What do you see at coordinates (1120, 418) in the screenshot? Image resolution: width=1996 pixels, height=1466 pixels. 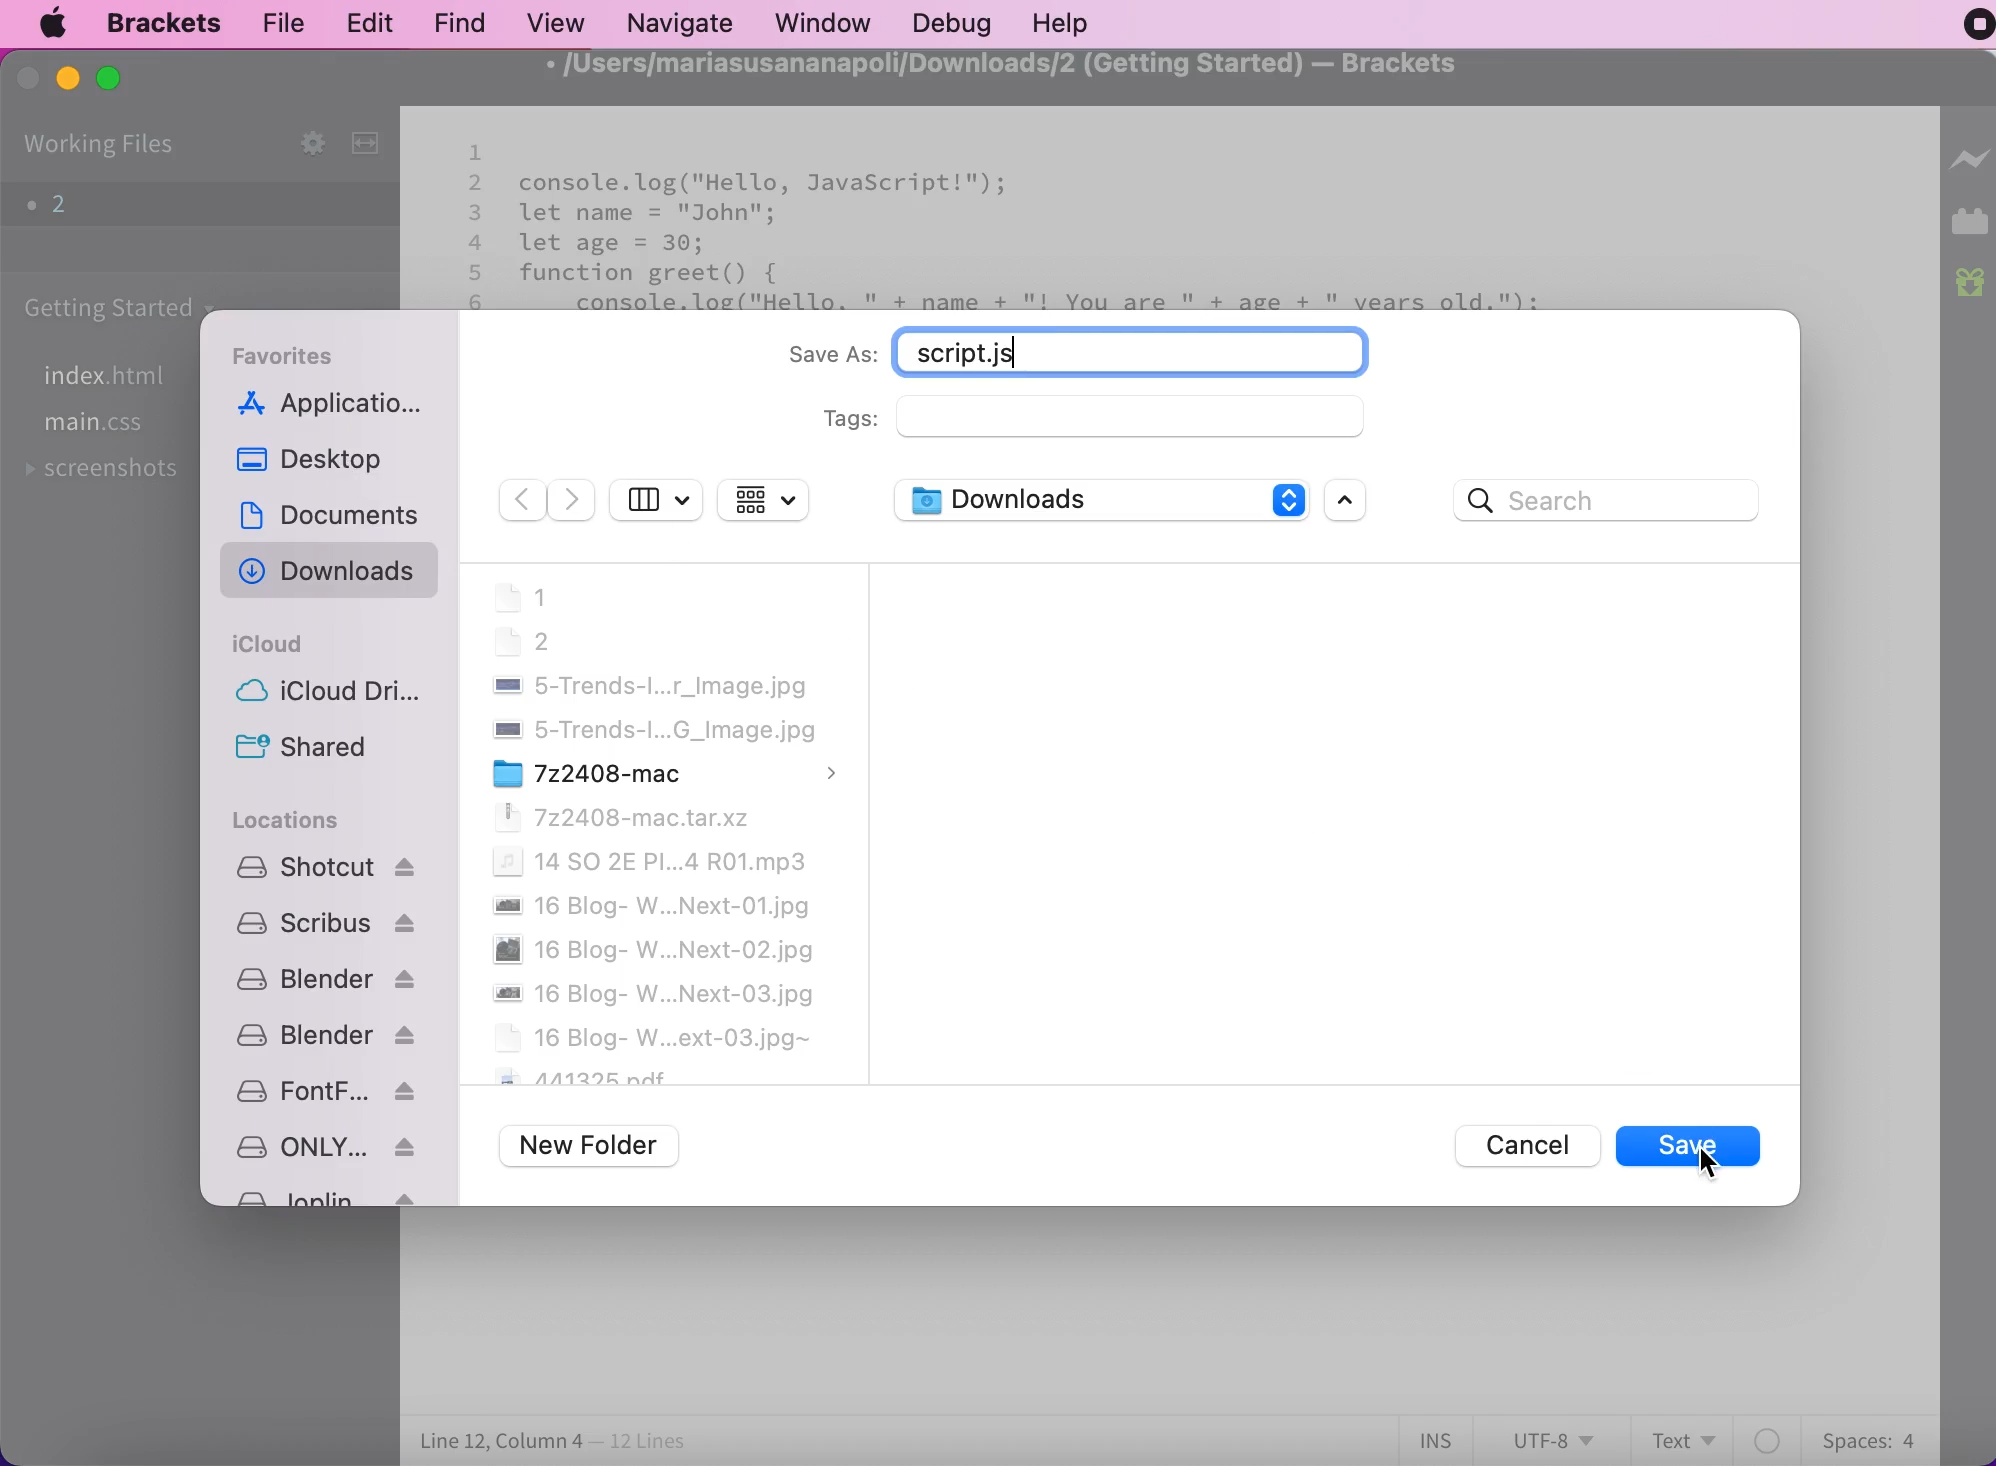 I see `tags:` at bounding box center [1120, 418].